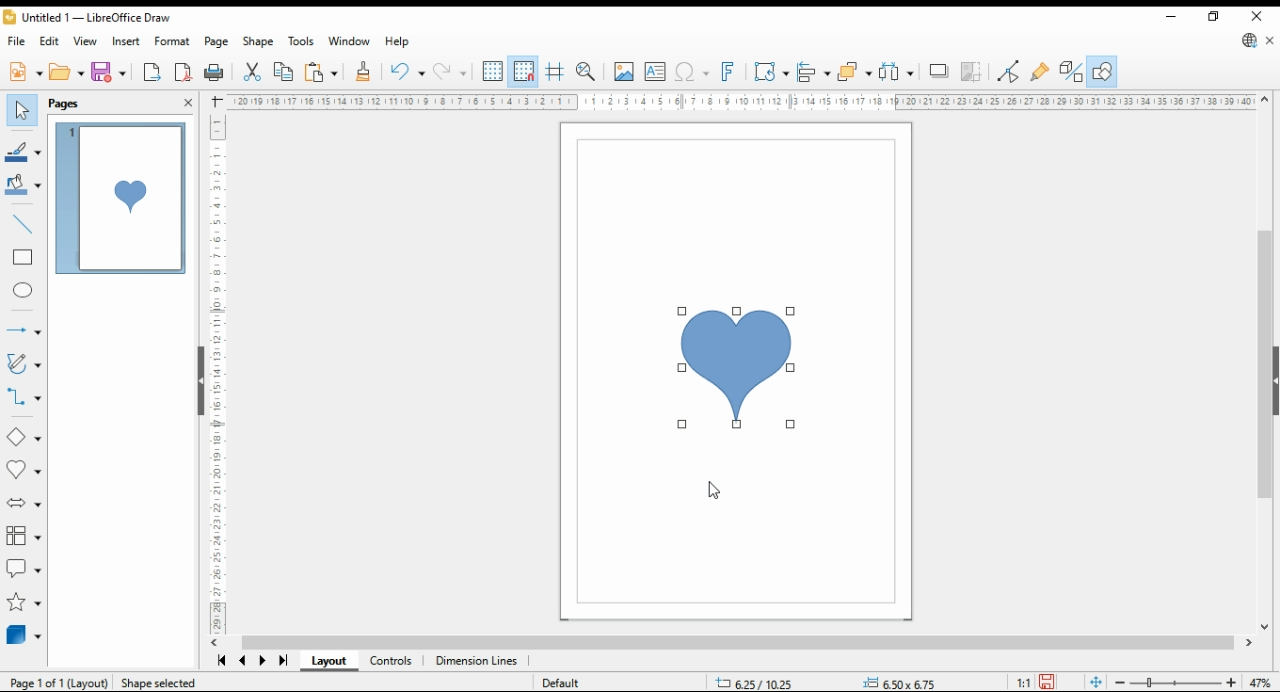 This screenshot has height=692, width=1280. What do you see at coordinates (60, 682) in the screenshot?
I see `Page` at bounding box center [60, 682].